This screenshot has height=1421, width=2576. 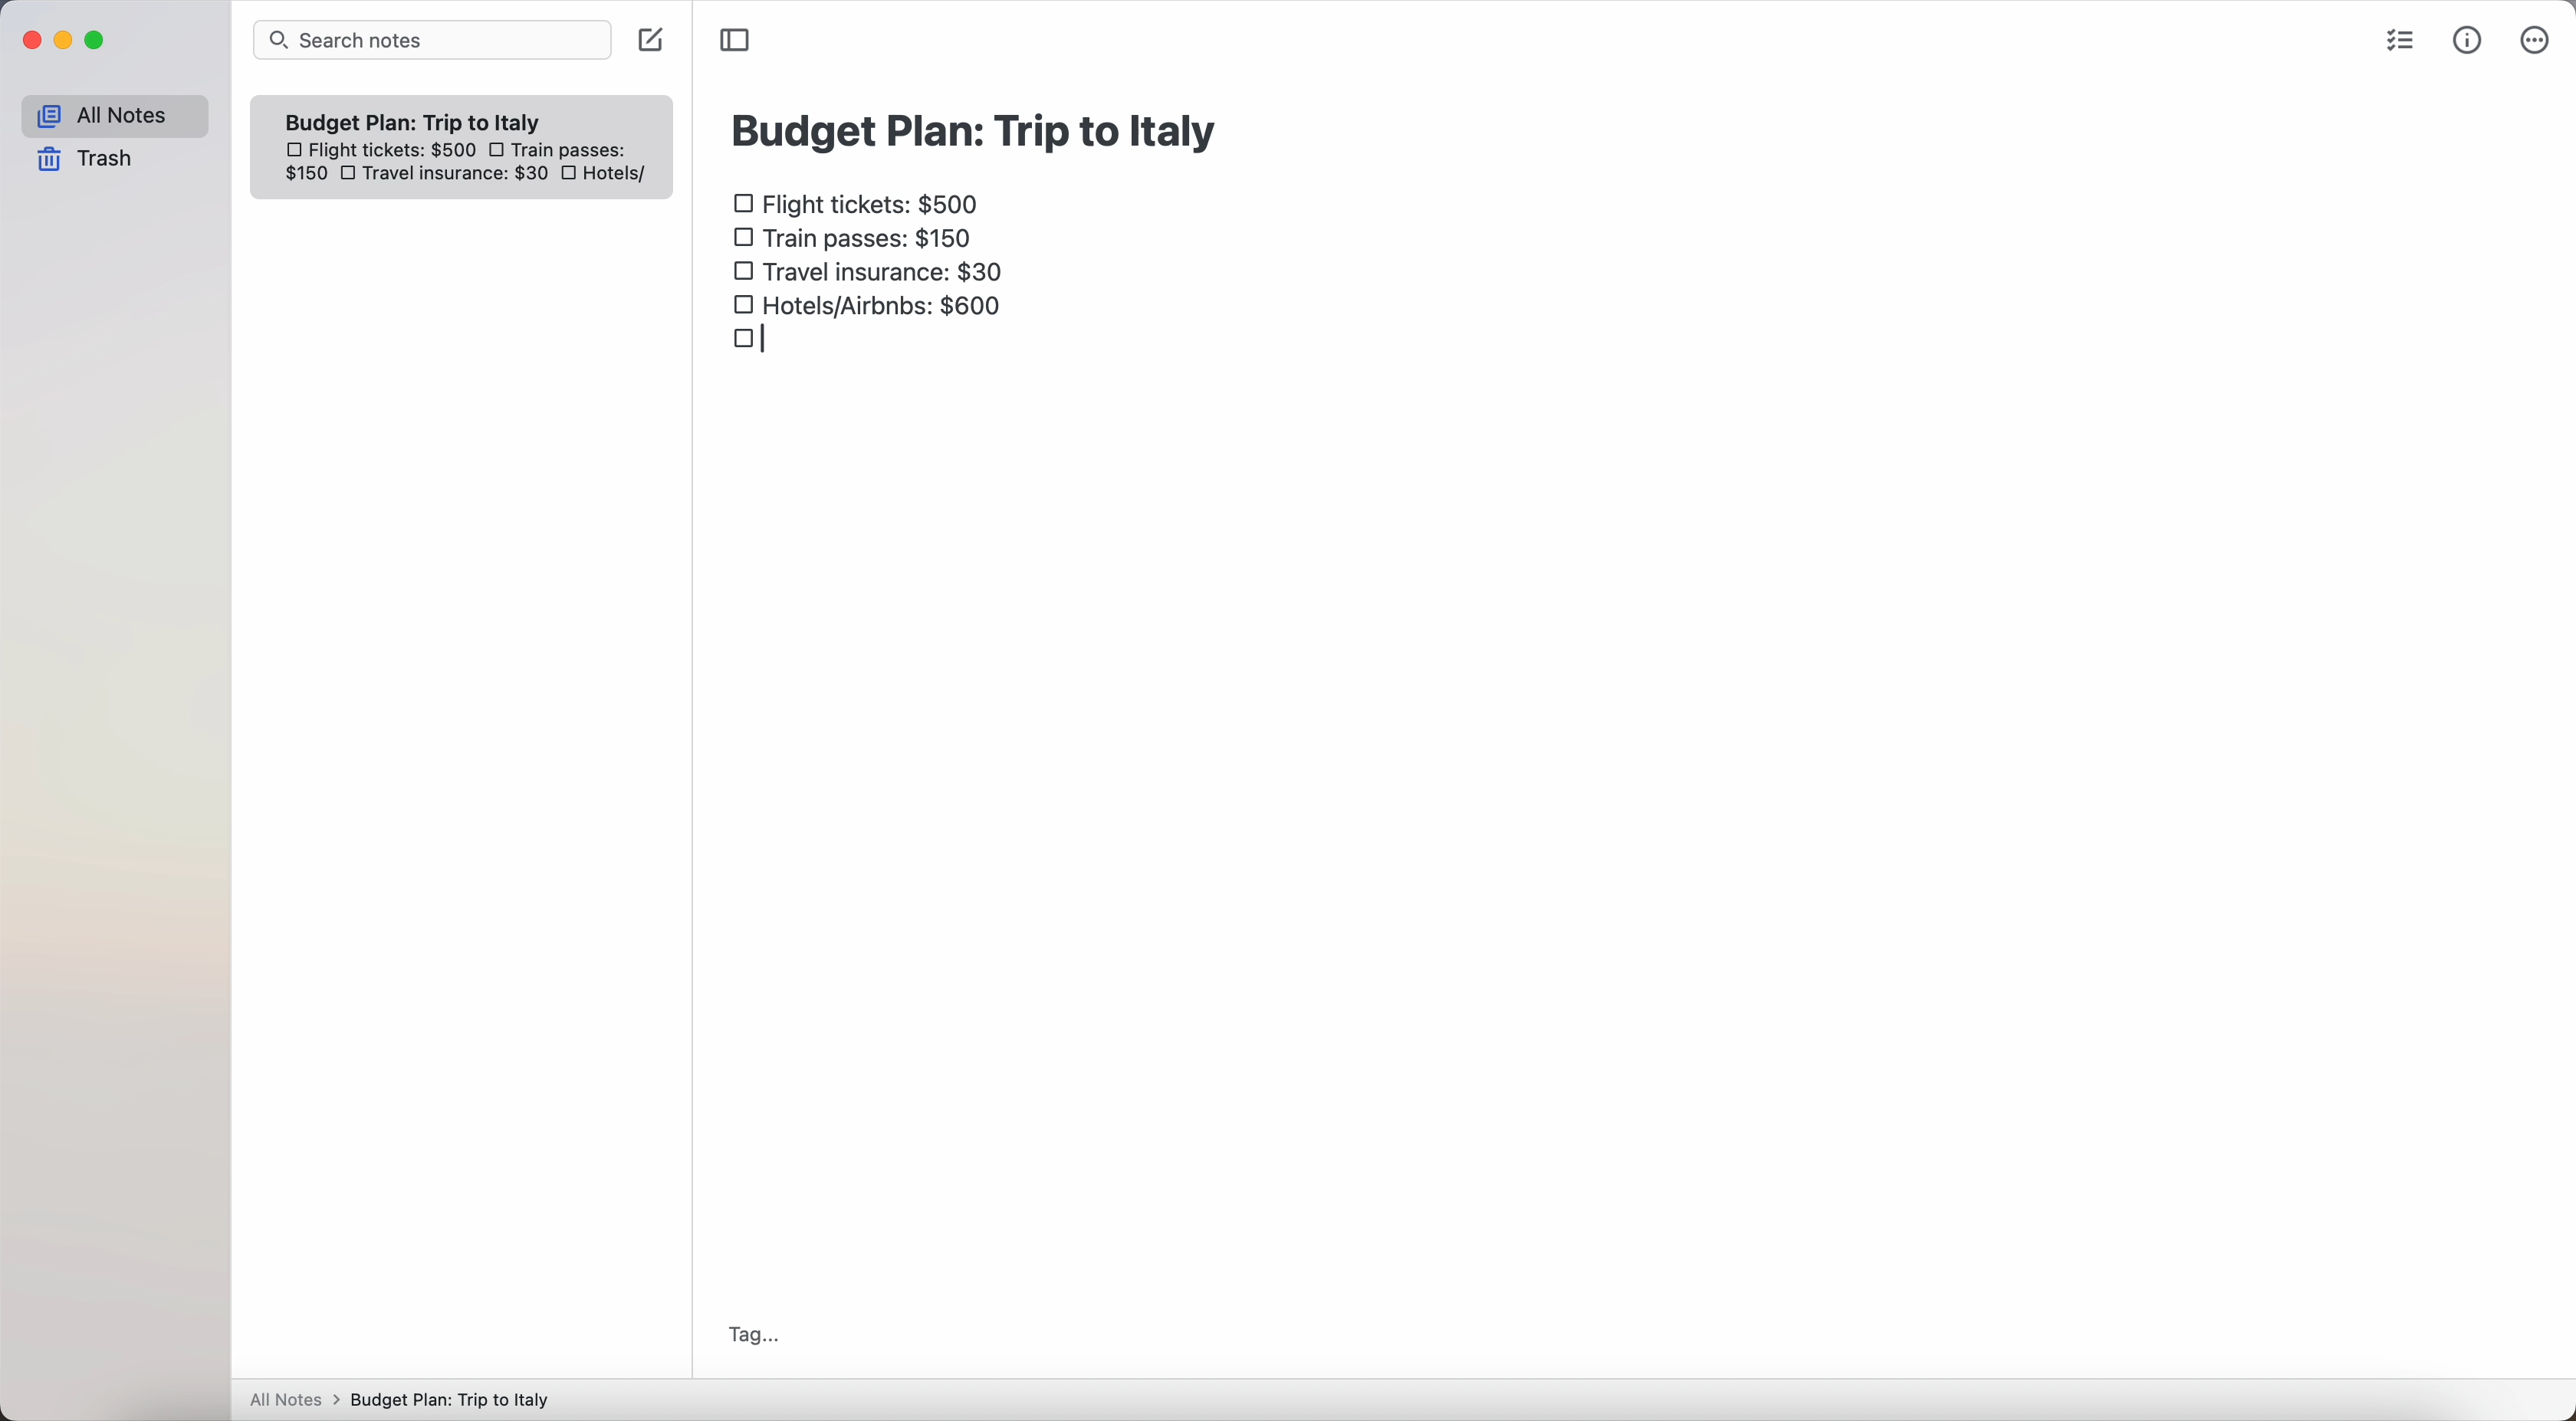 I want to click on search bar, so click(x=432, y=40).